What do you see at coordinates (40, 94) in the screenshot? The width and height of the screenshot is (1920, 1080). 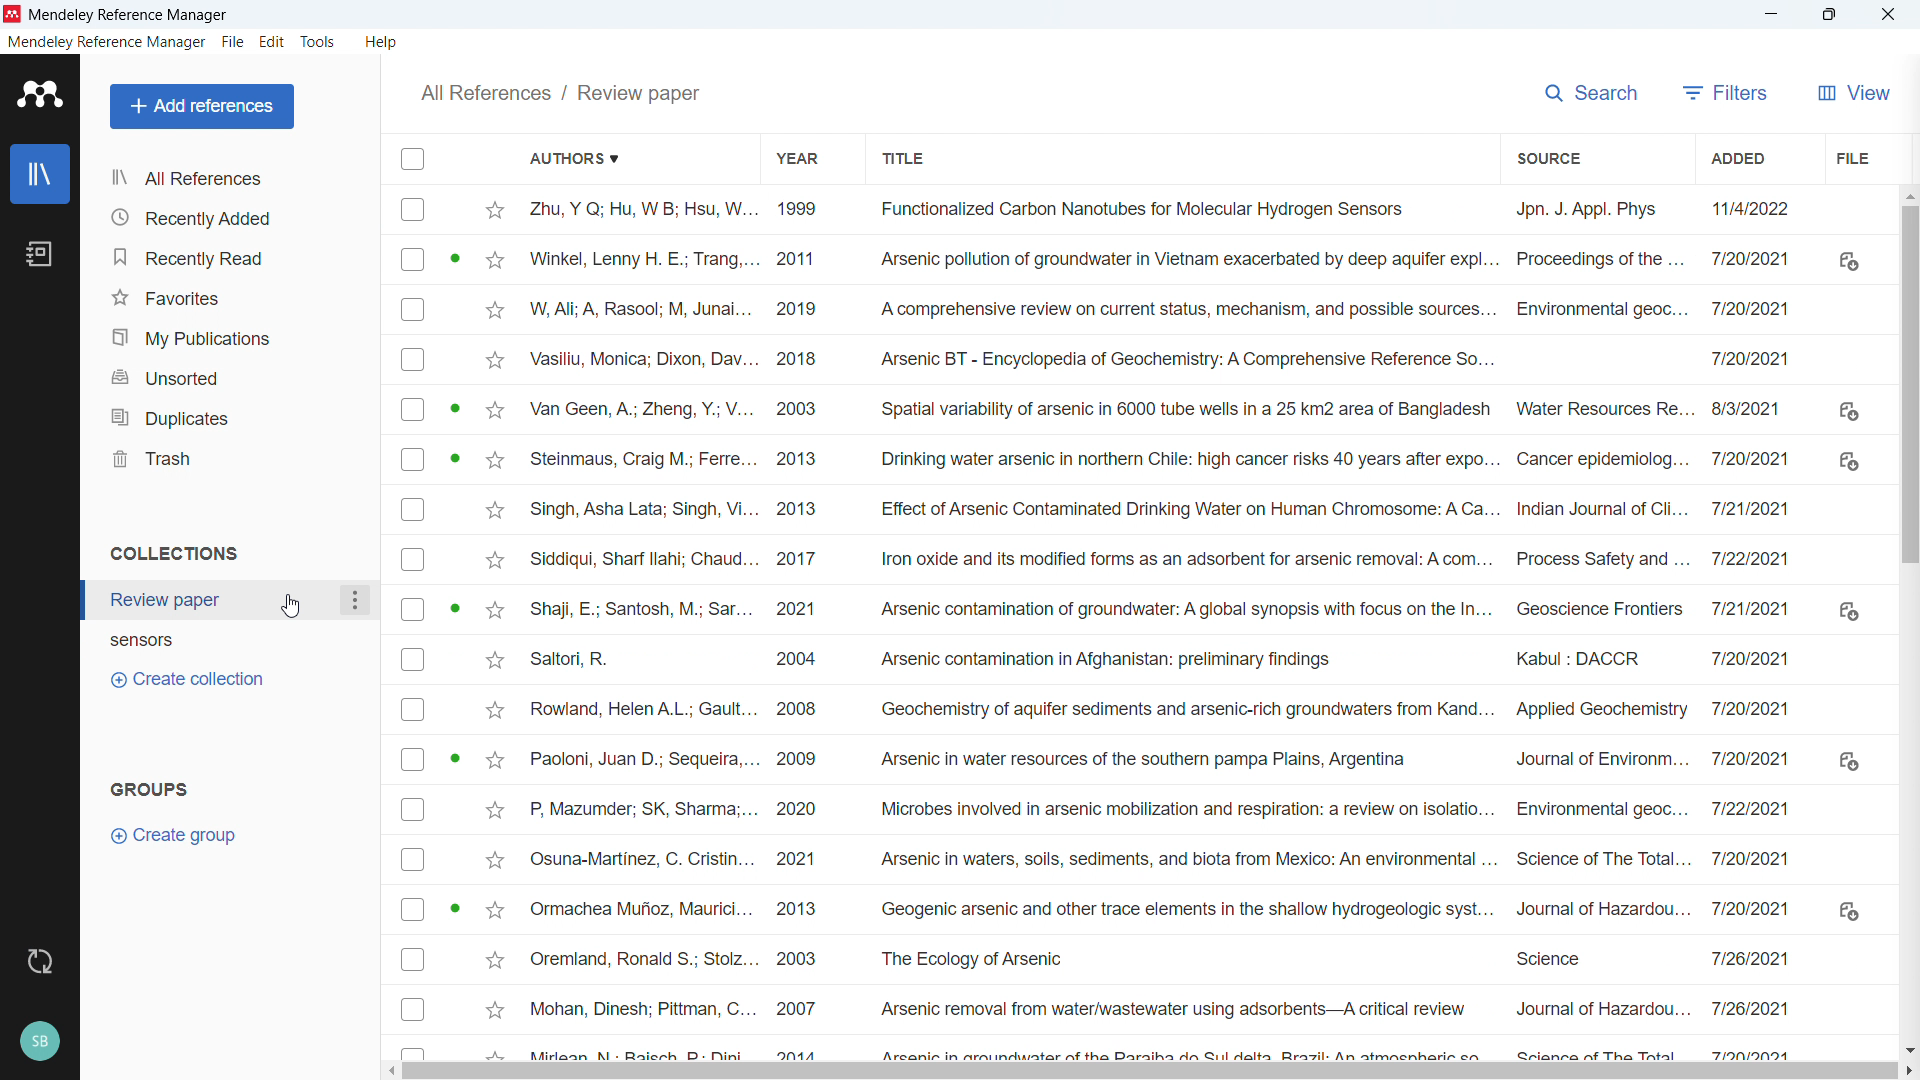 I see `Logo ` at bounding box center [40, 94].